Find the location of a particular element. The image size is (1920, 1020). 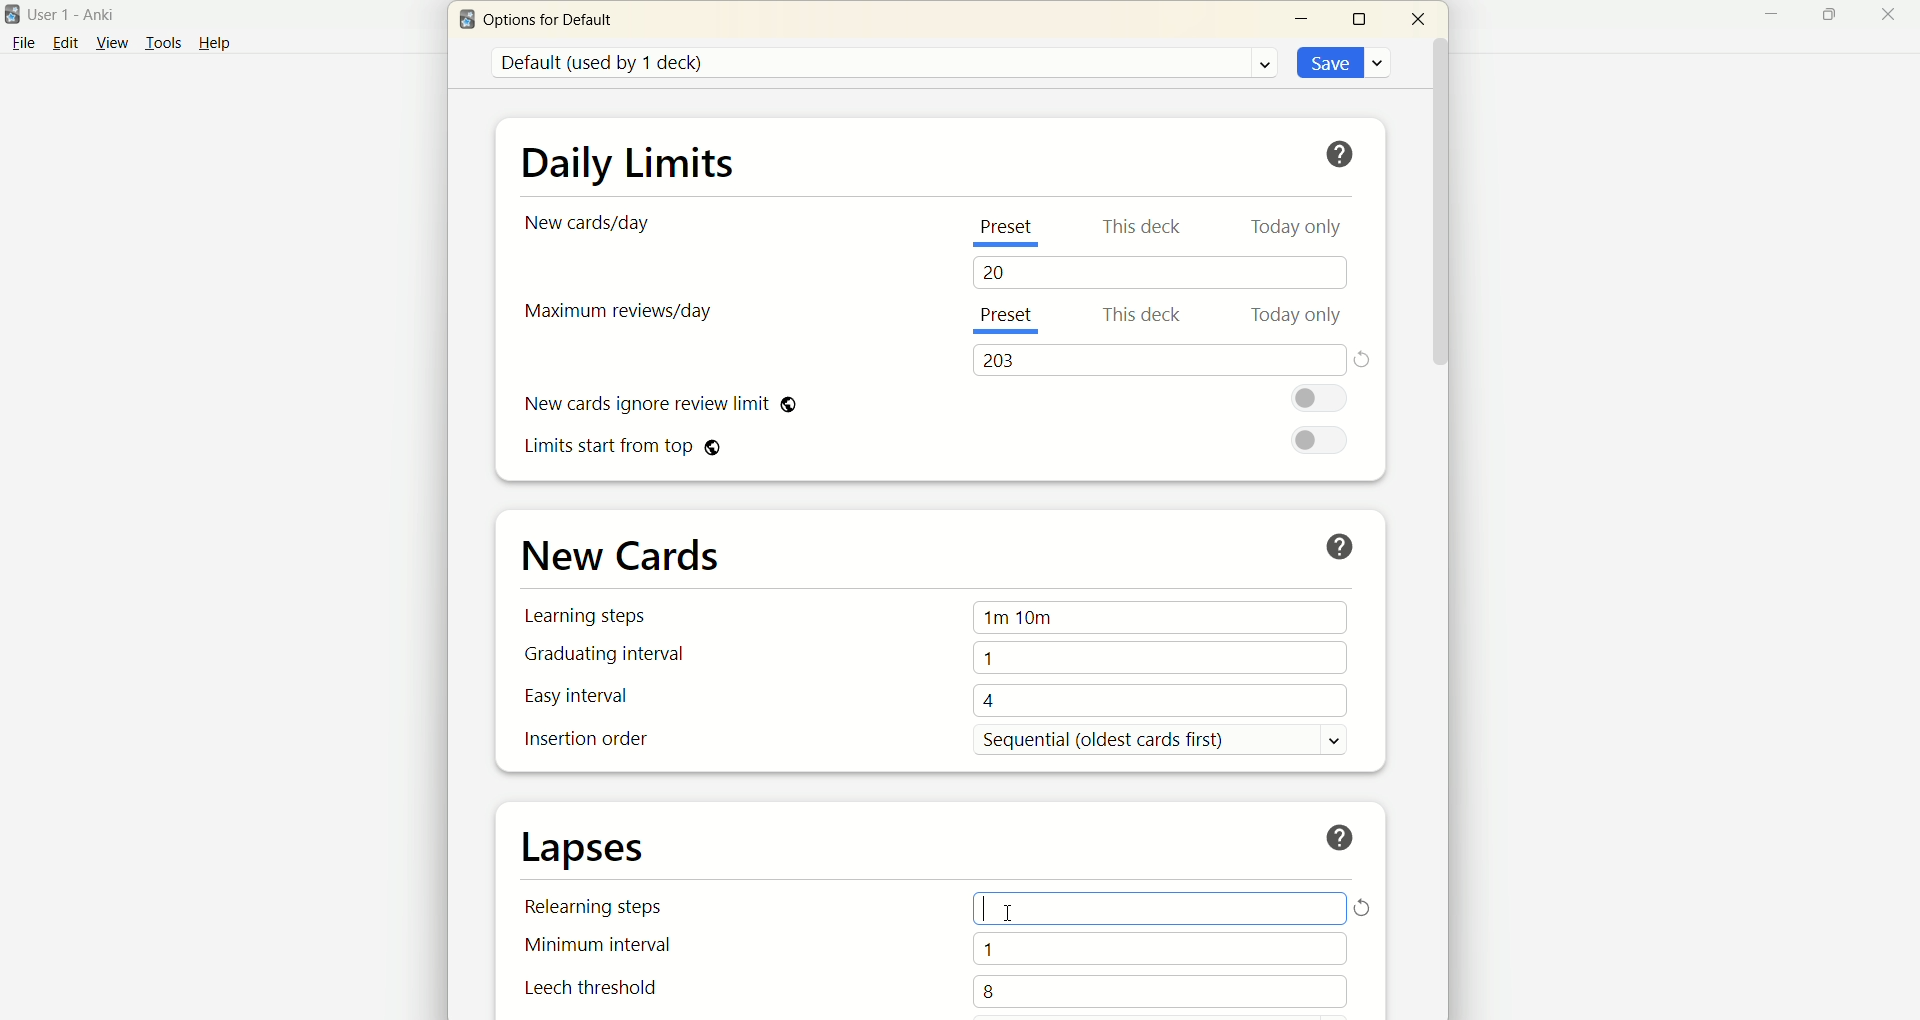

present is located at coordinates (1004, 235).